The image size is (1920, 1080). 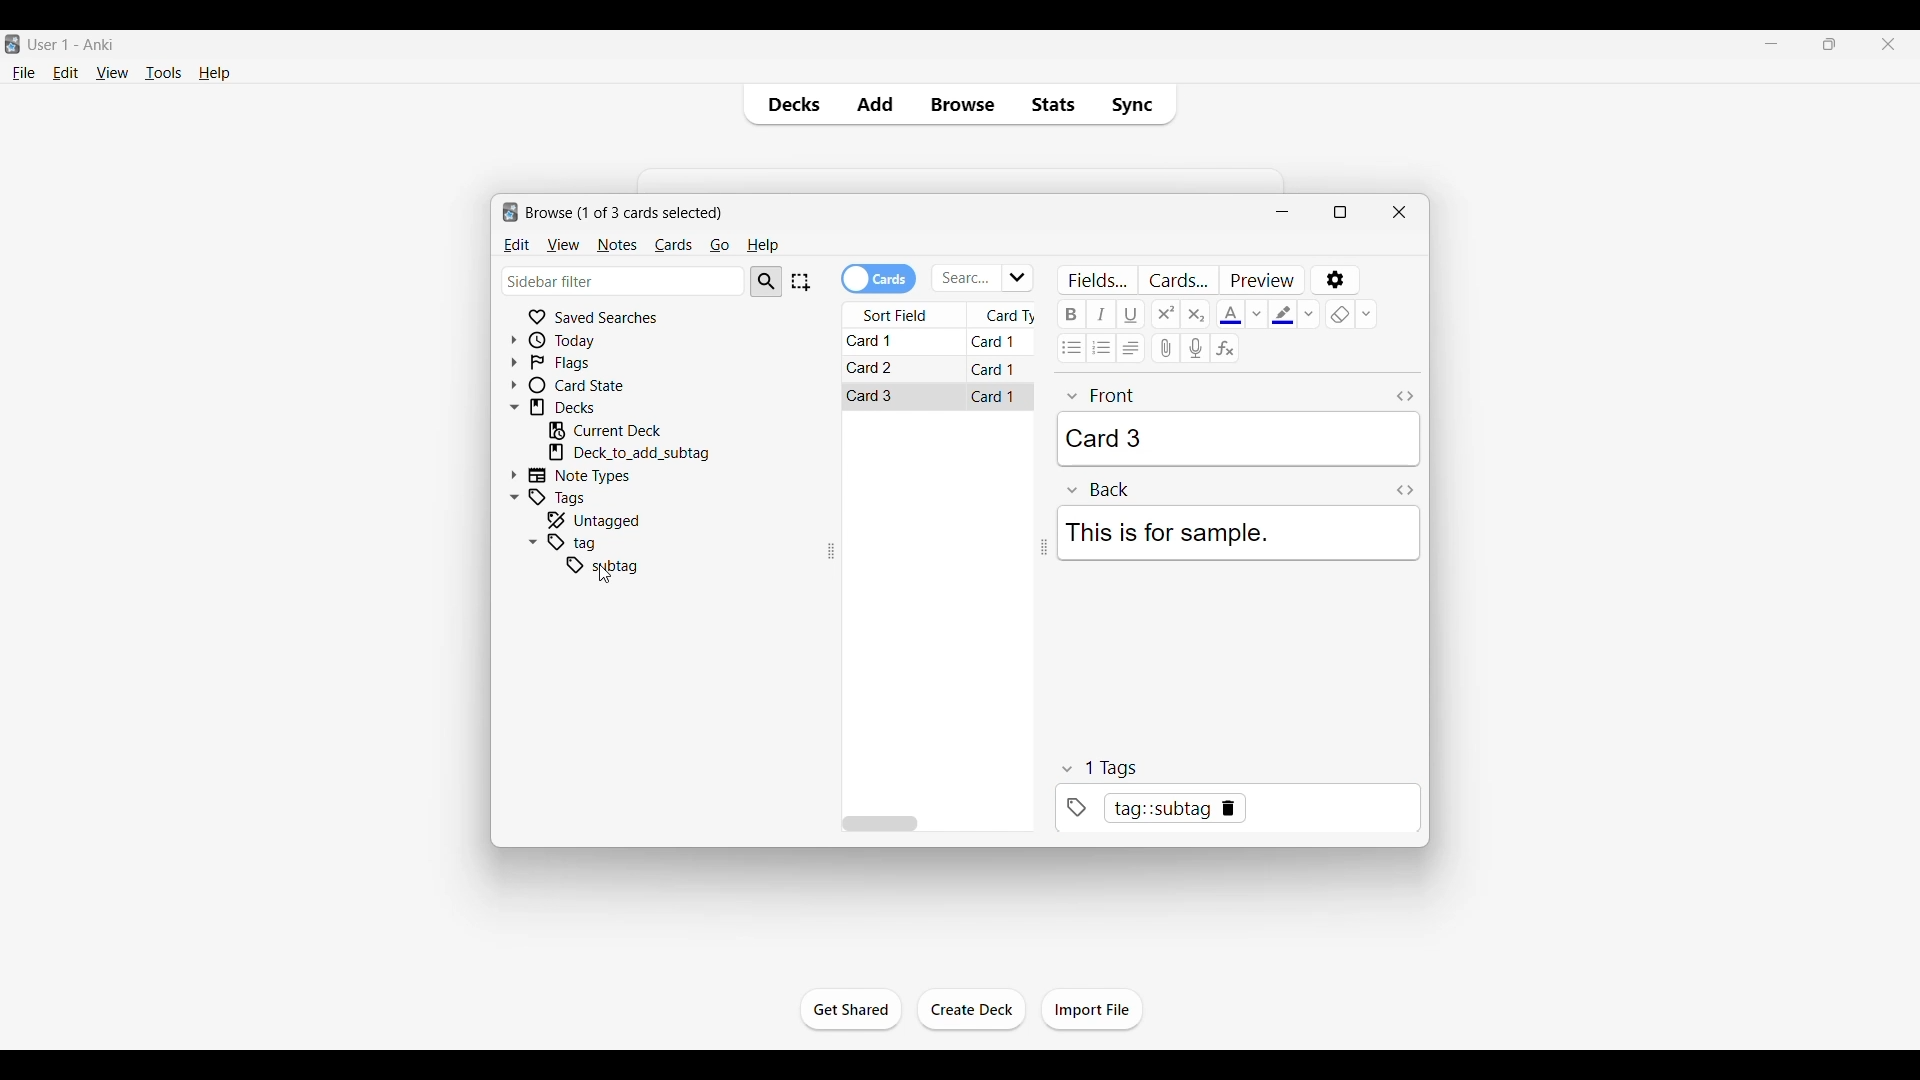 I want to click on Click to go to tags, so click(x=592, y=496).